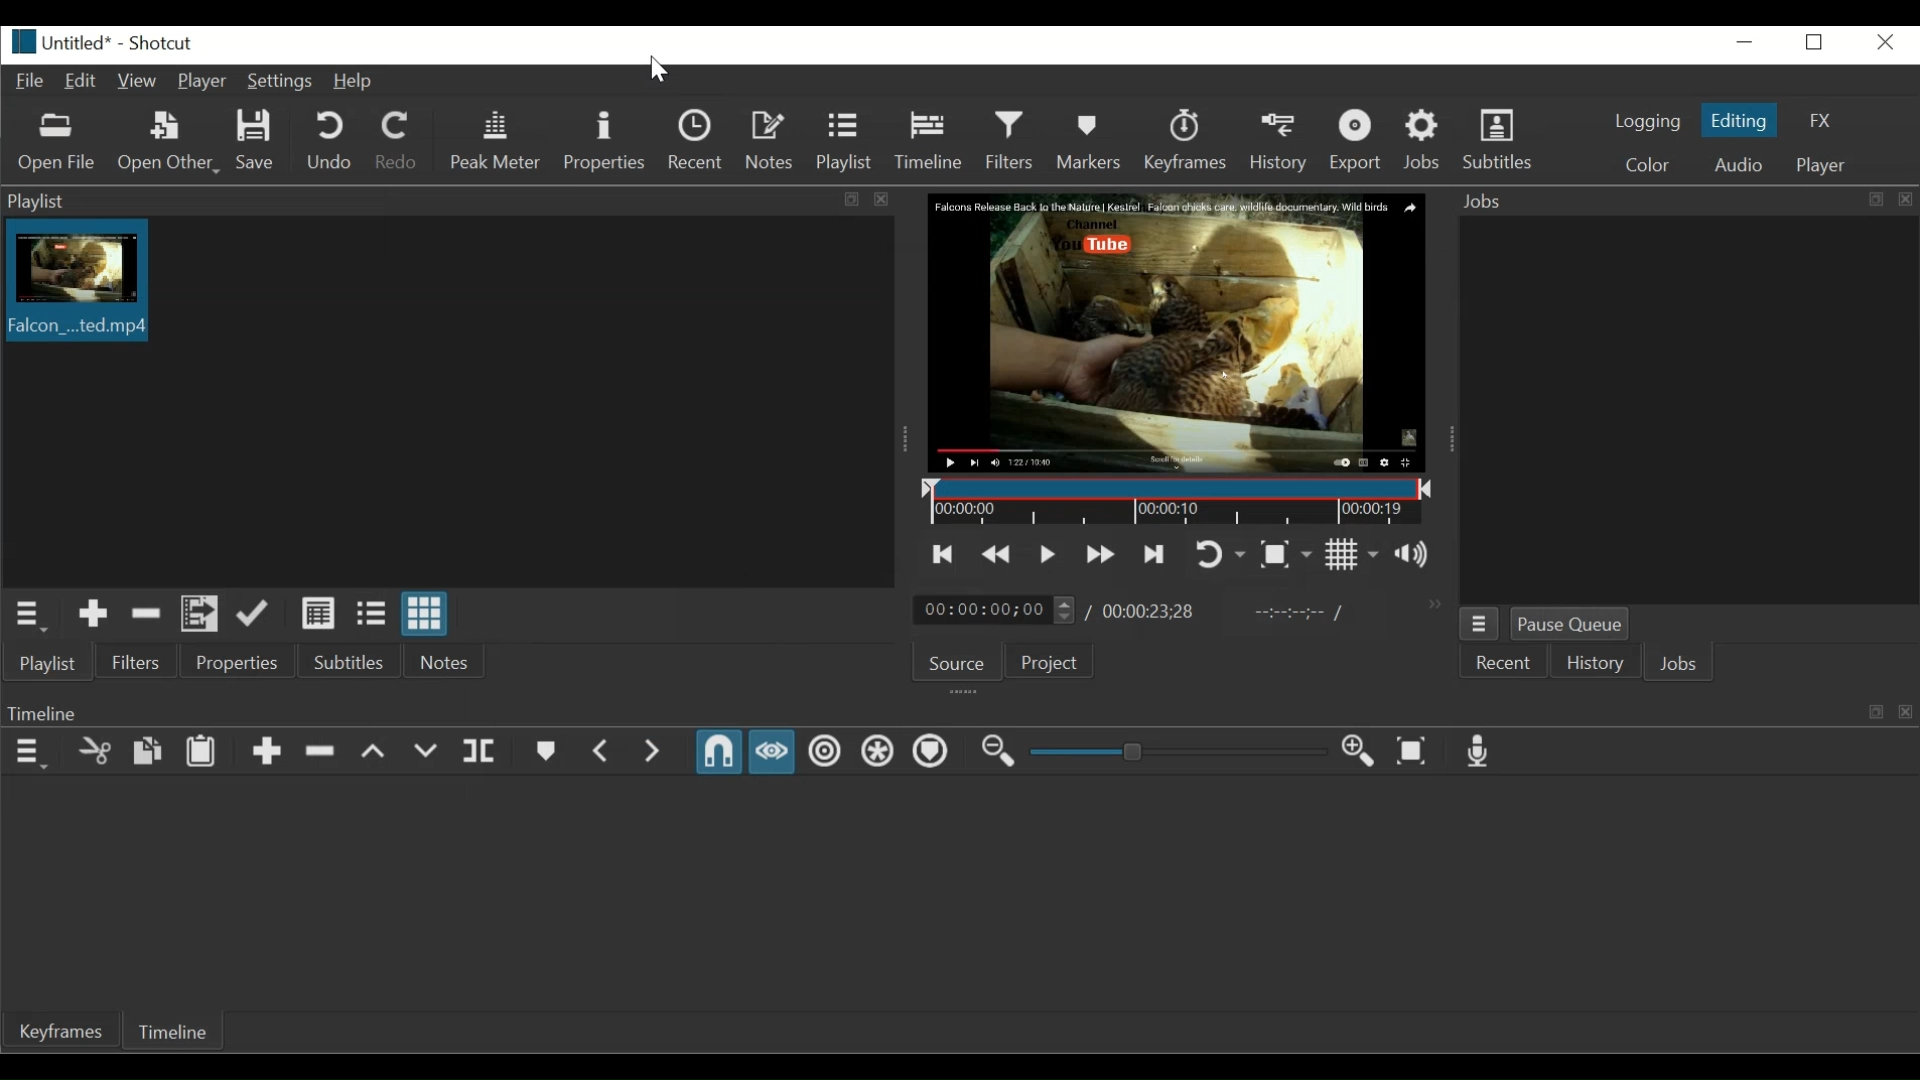 This screenshot has width=1920, height=1080. I want to click on Player, so click(1821, 166).